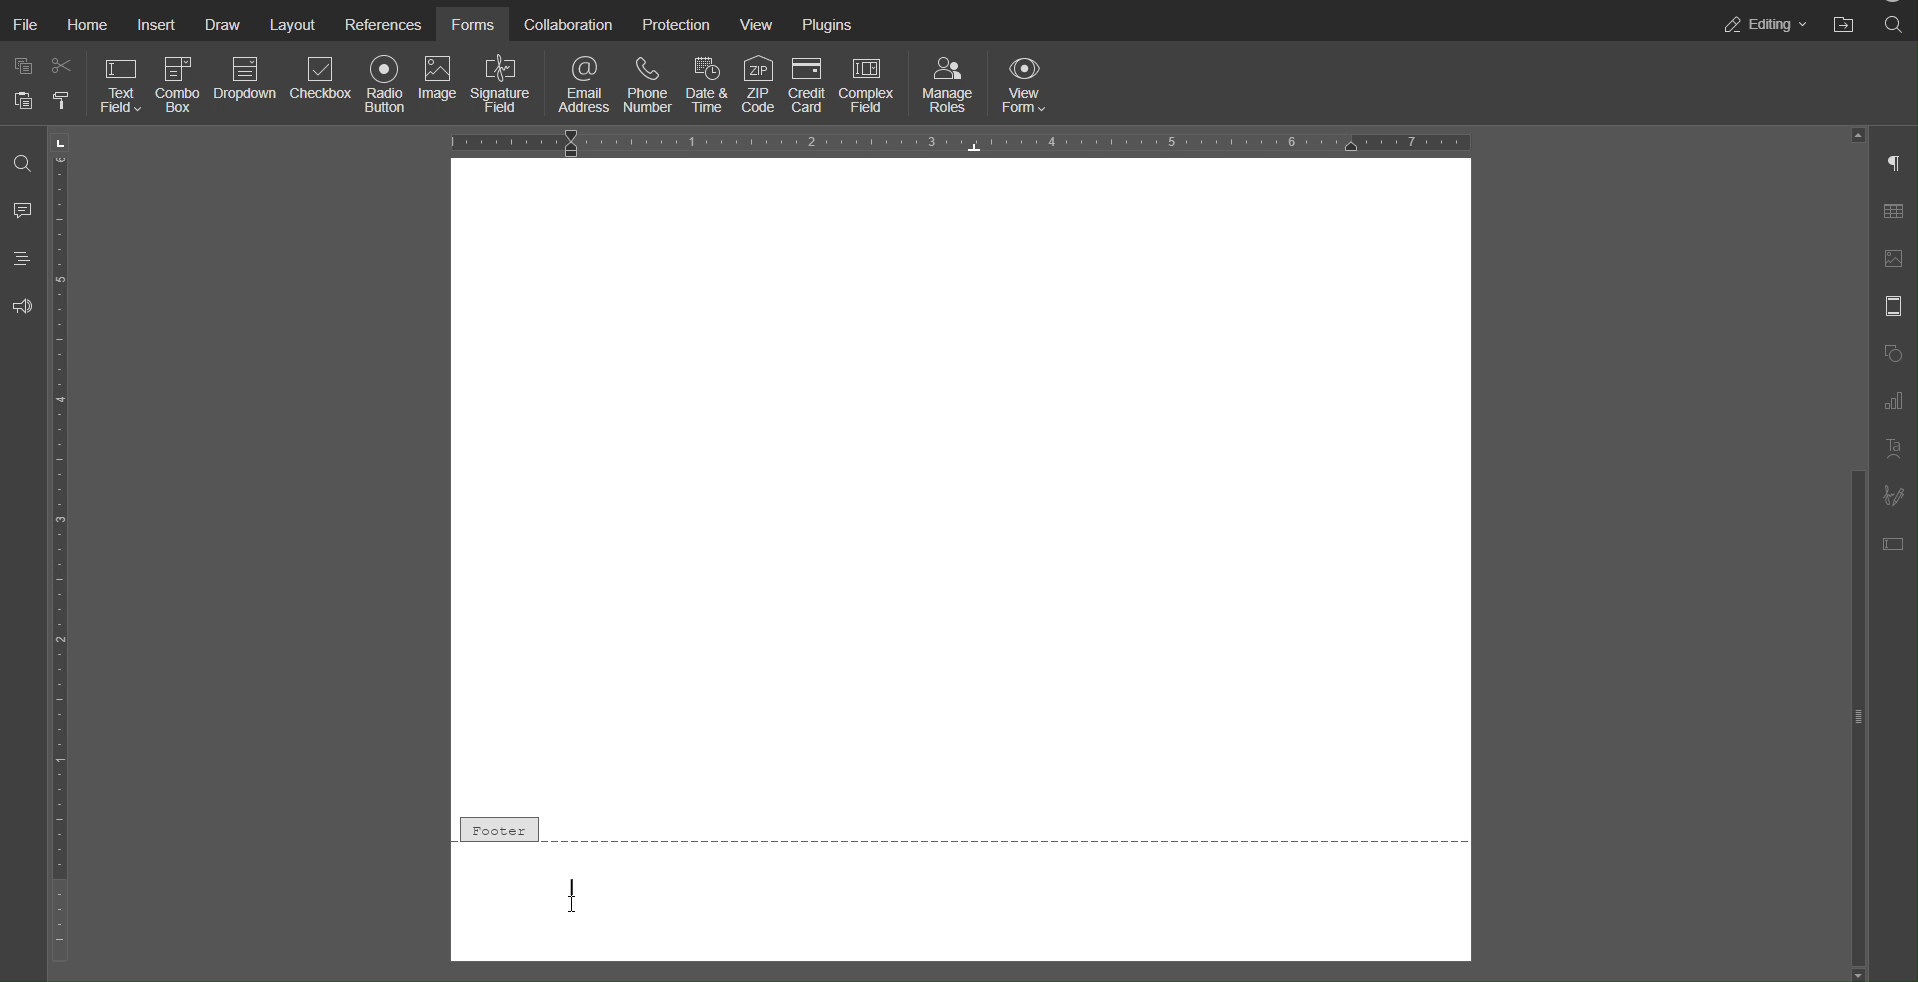 This screenshot has width=1918, height=982. I want to click on Headings, so click(22, 258).